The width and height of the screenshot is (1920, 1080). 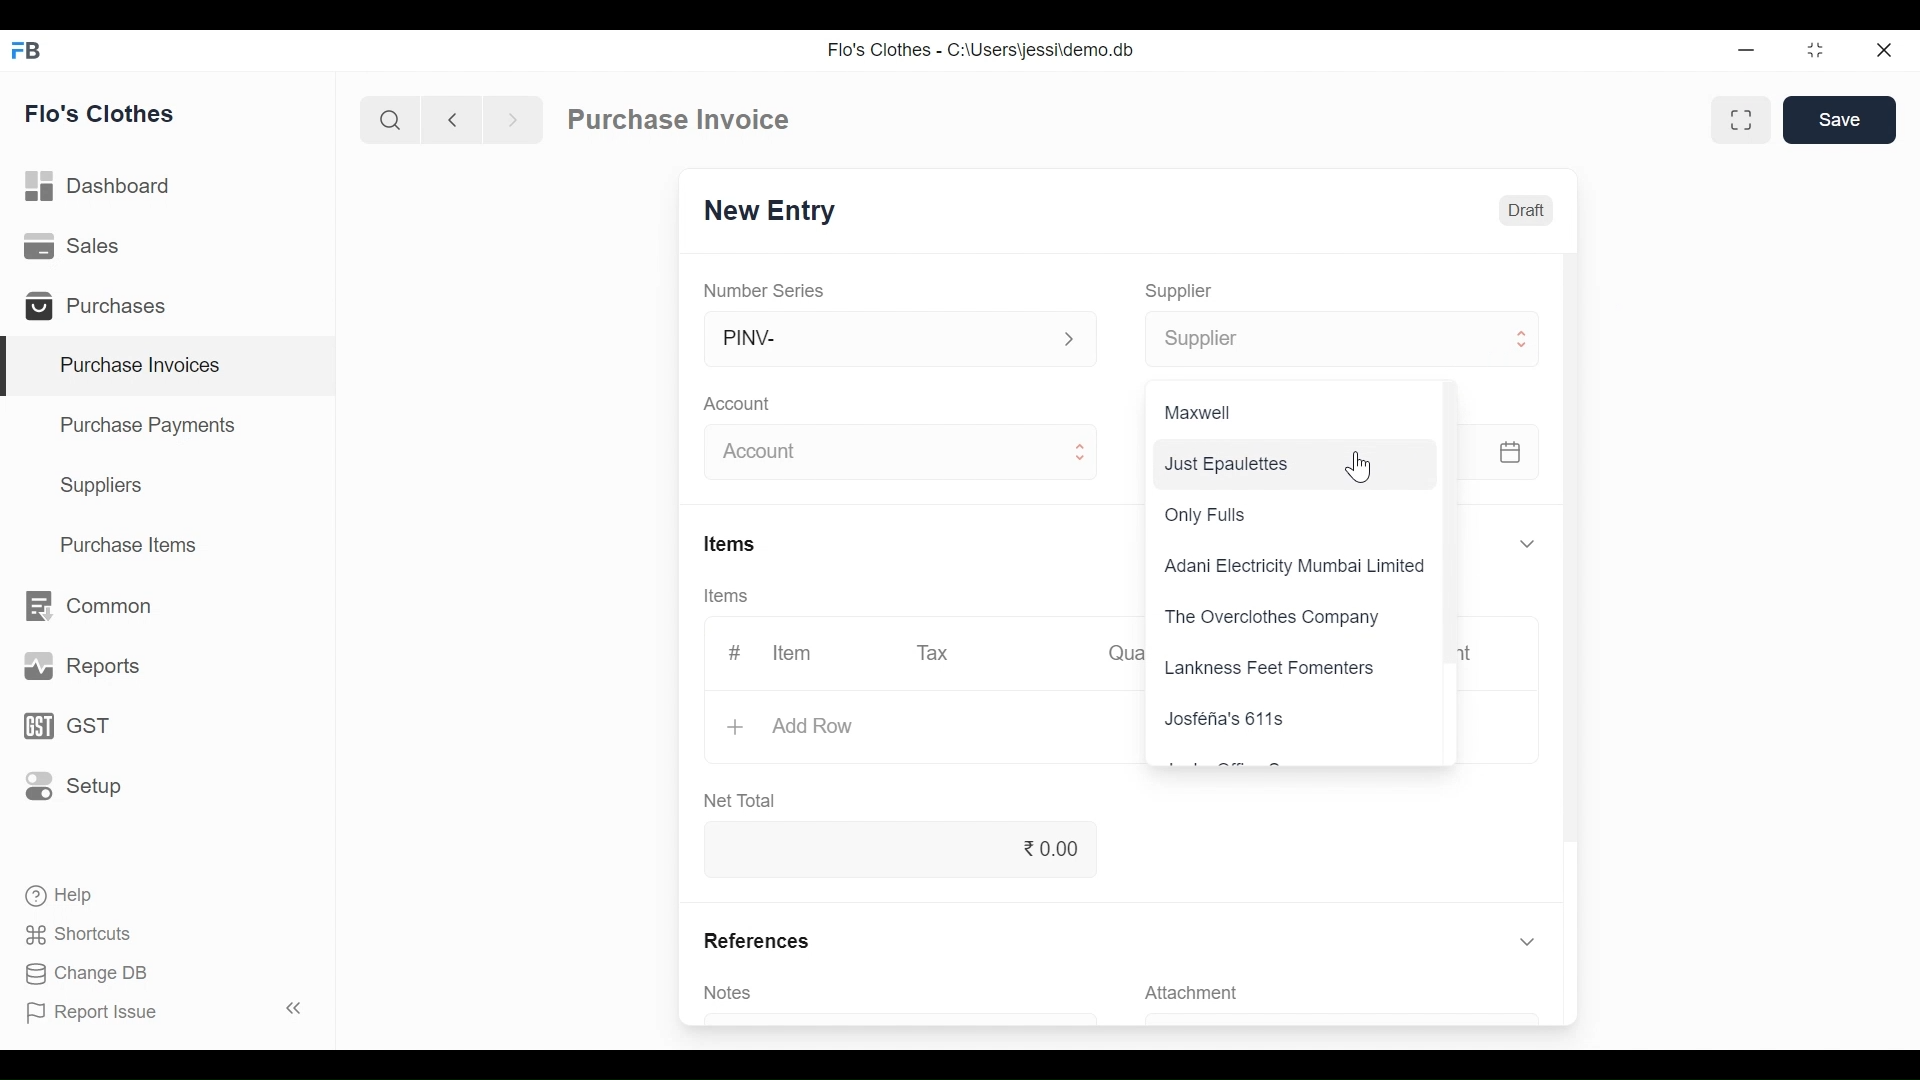 What do you see at coordinates (78, 664) in the screenshot?
I see `Reports` at bounding box center [78, 664].